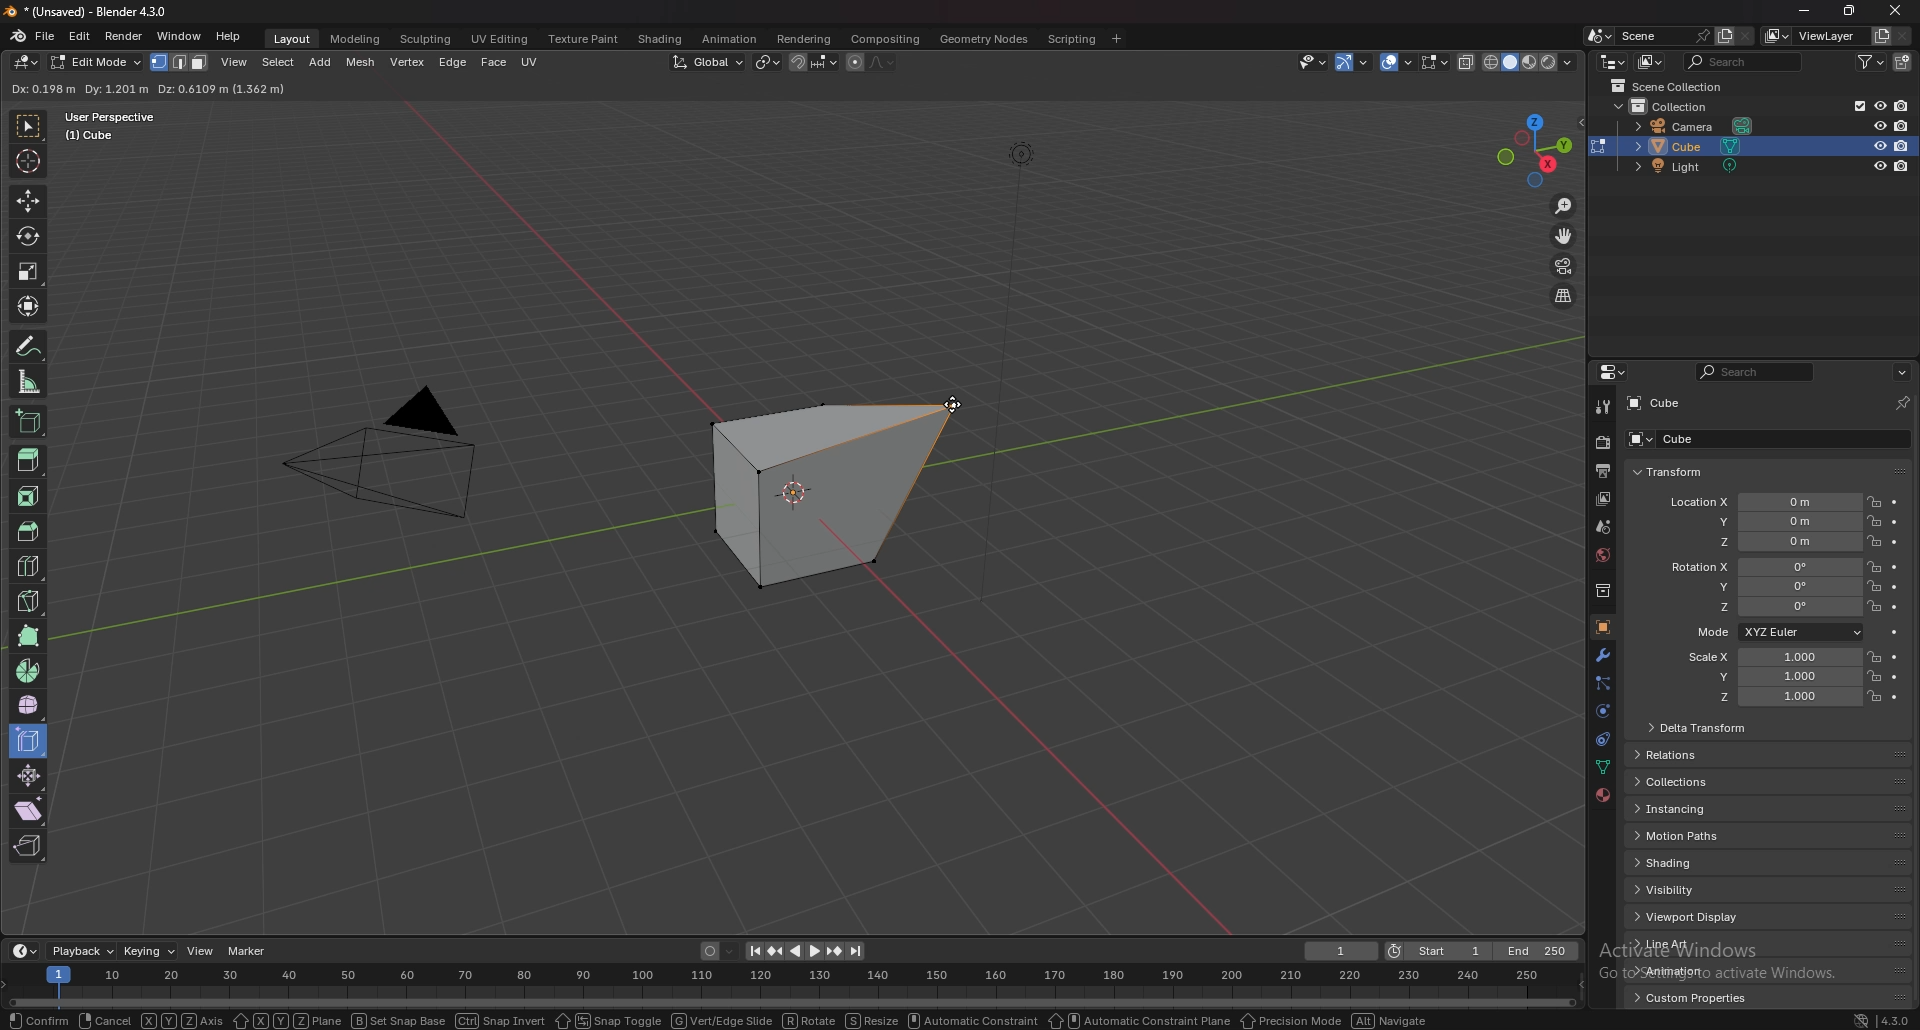 This screenshot has height=1030, width=1920. Describe the element at coordinates (1894, 657) in the screenshot. I see `animate property` at that location.